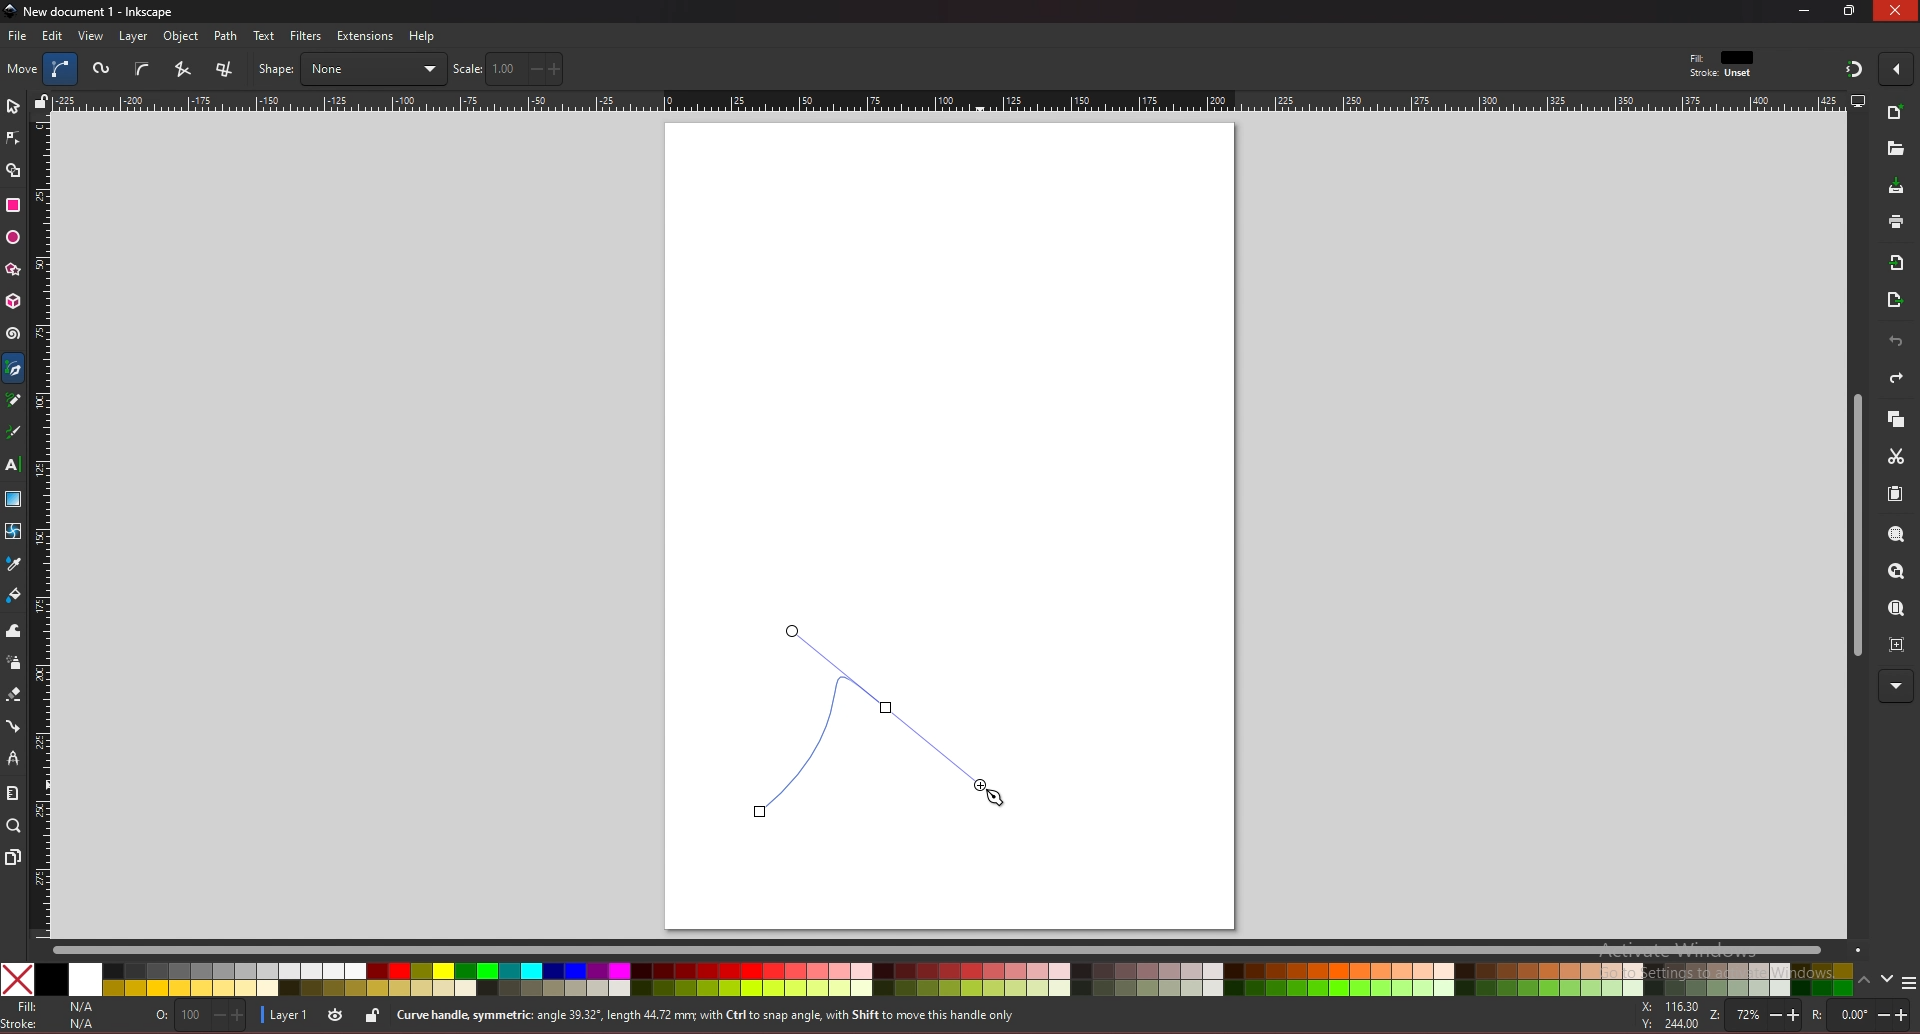  What do you see at coordinates (364, 37) in the screenshot?
I see `extensions` at bounding box center [364, 37].